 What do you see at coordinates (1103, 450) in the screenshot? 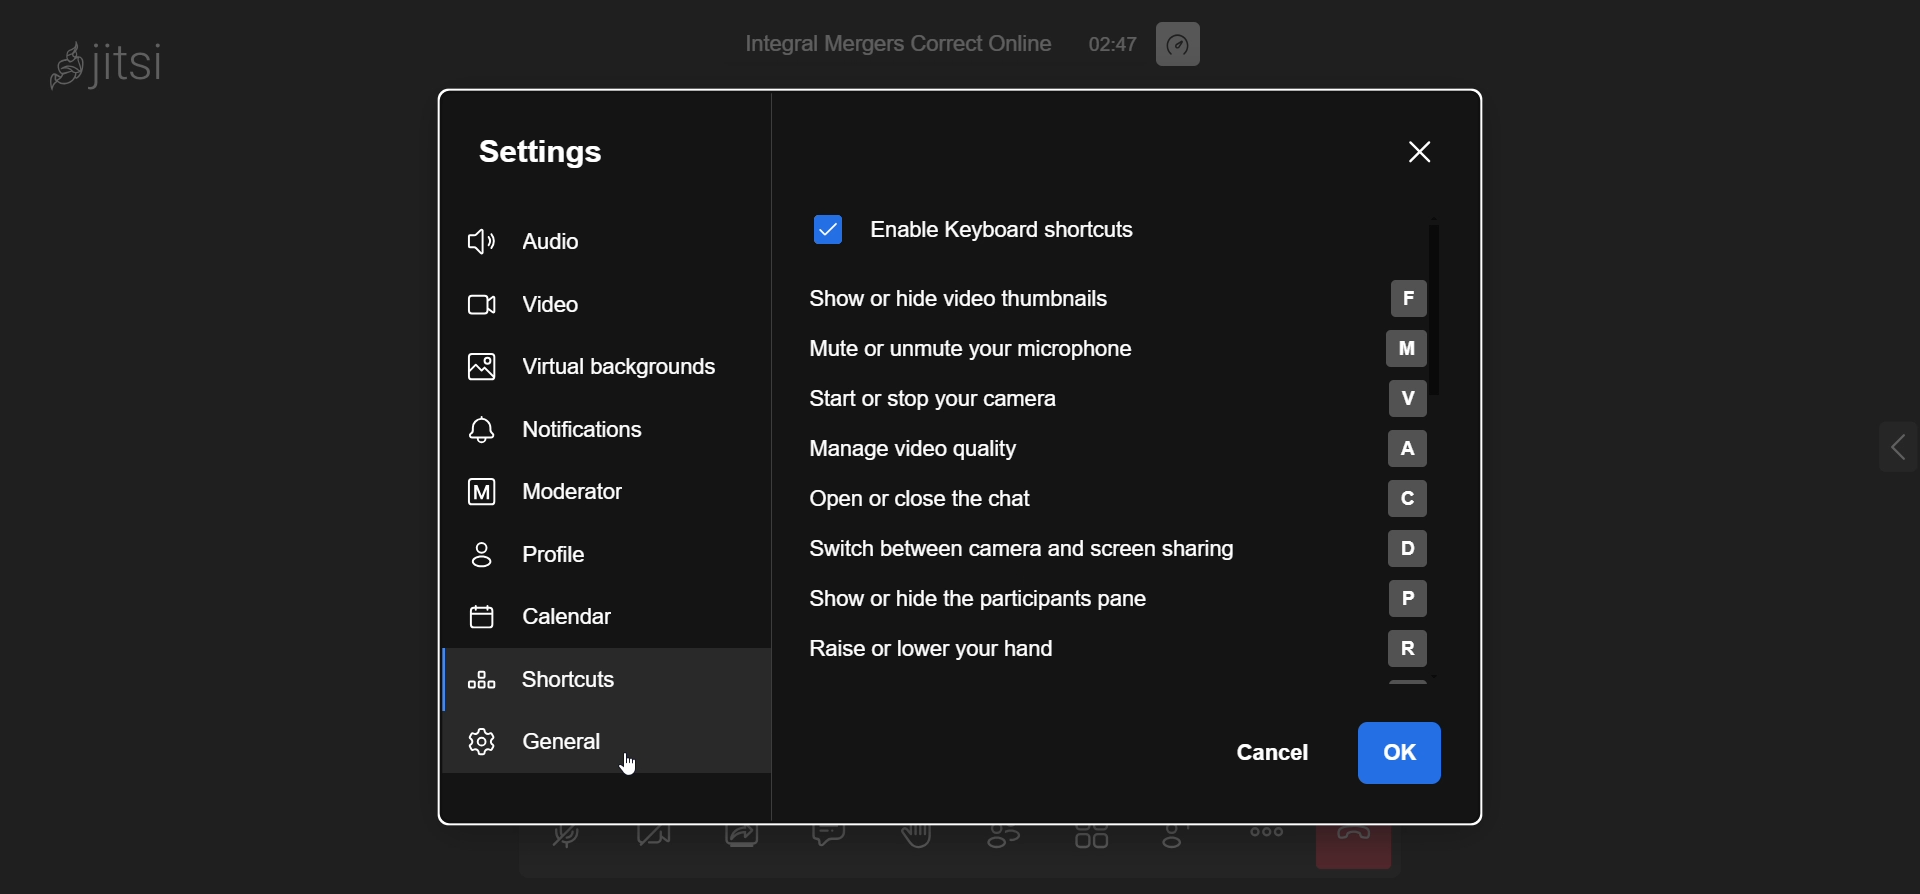
I see `manage video quality` at bounding box center [1103, 450].